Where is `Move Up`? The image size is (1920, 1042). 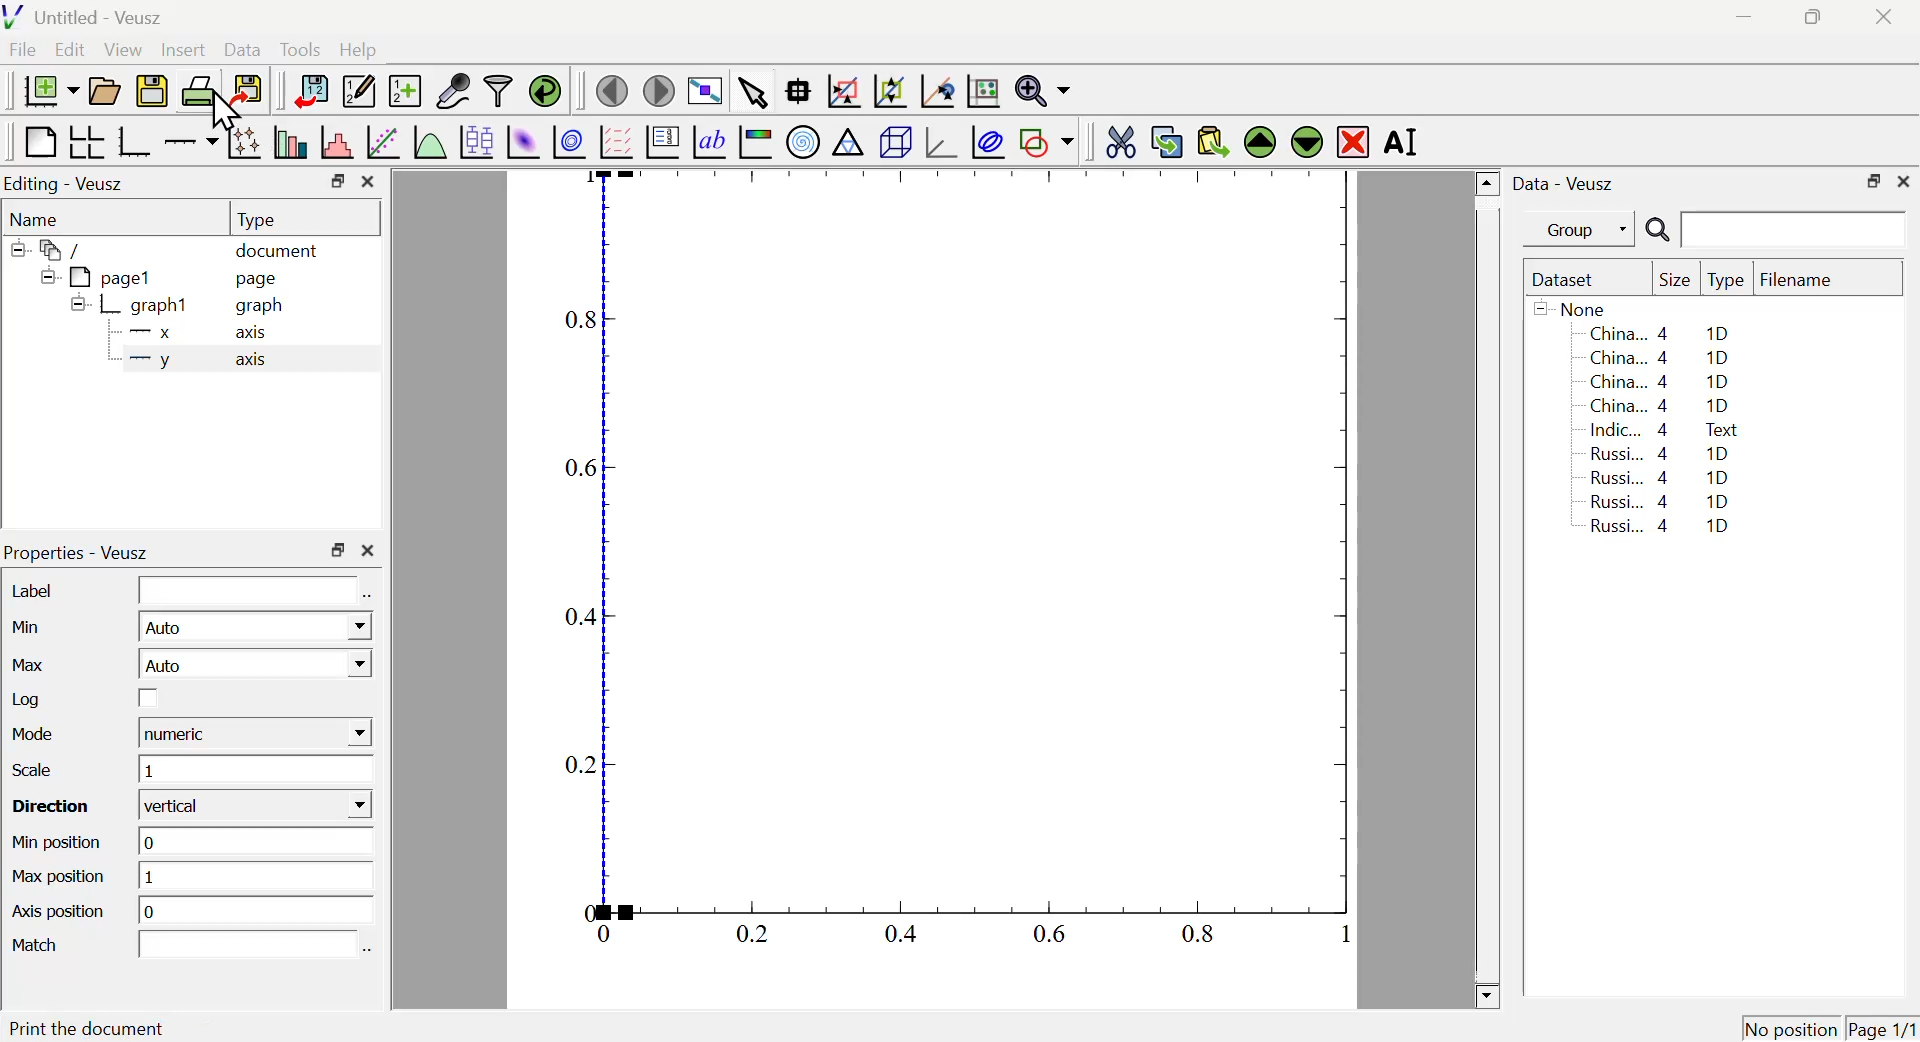
Move Up is located at coordinates (1262, 143).